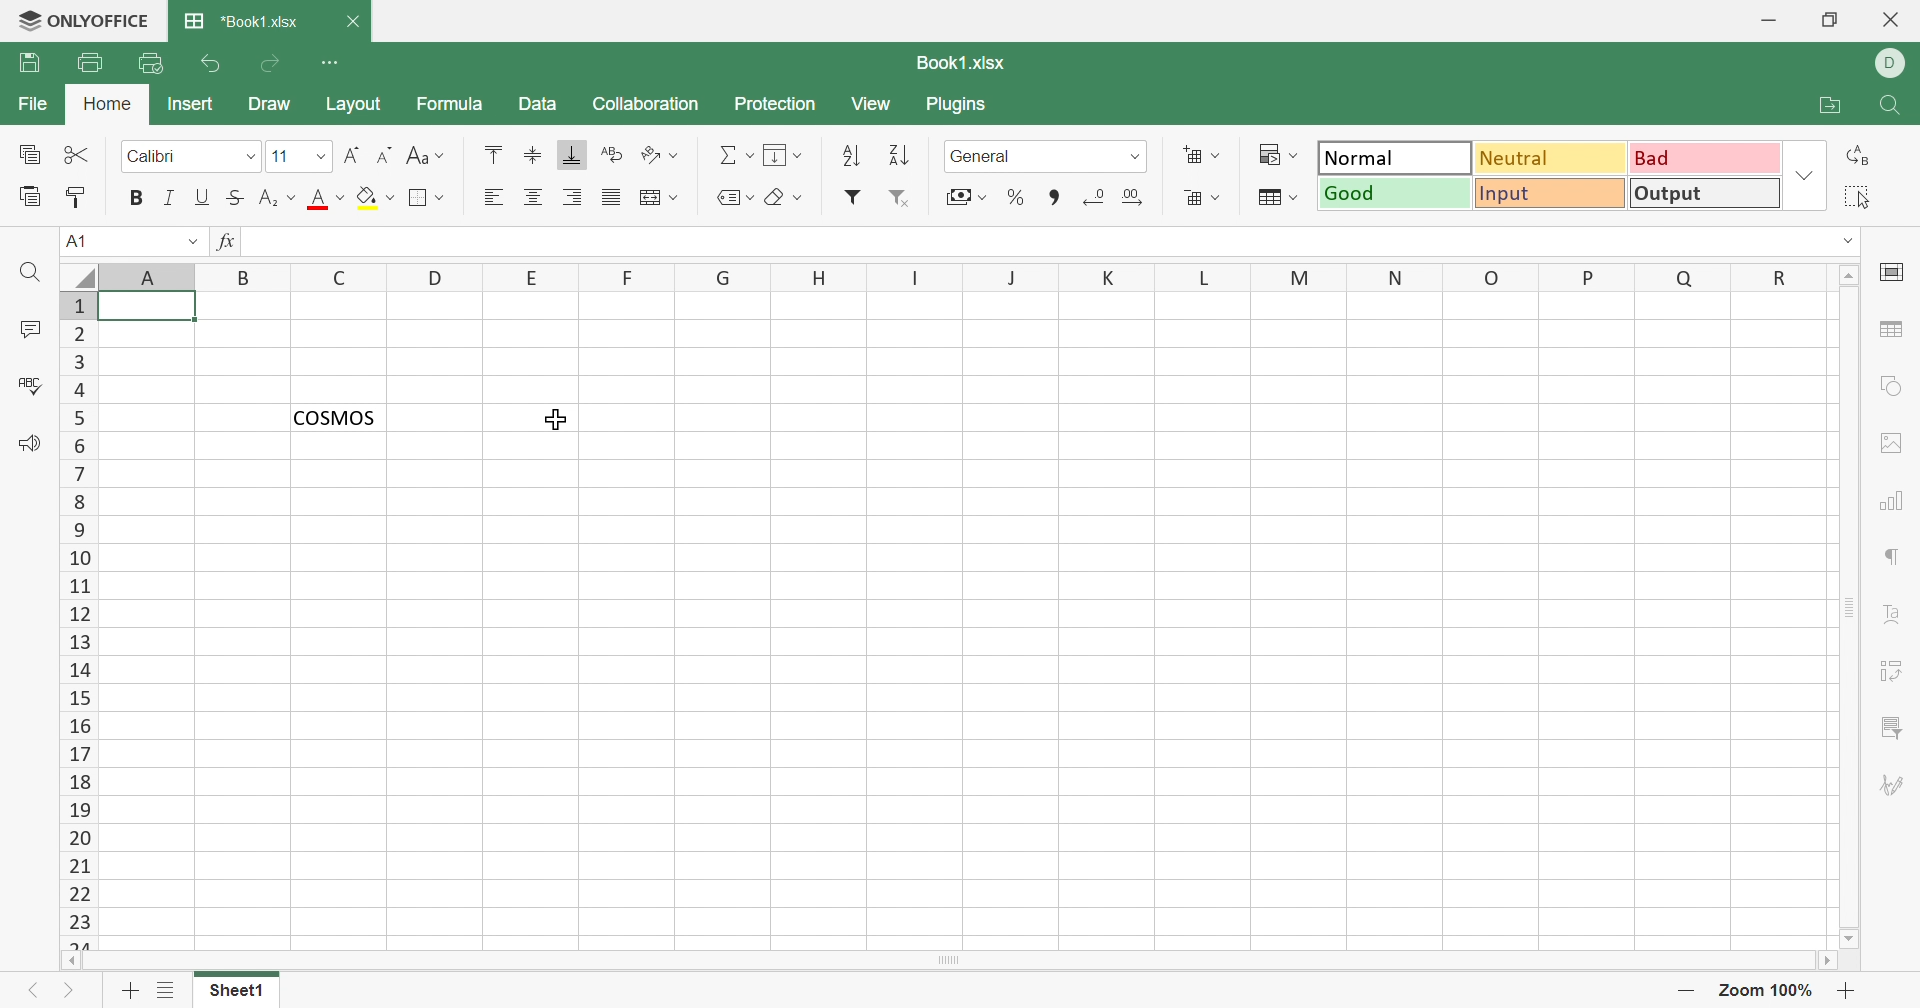 This screenshot has width=1920, height=1008. I want to click on Find, so click(1891, 107).